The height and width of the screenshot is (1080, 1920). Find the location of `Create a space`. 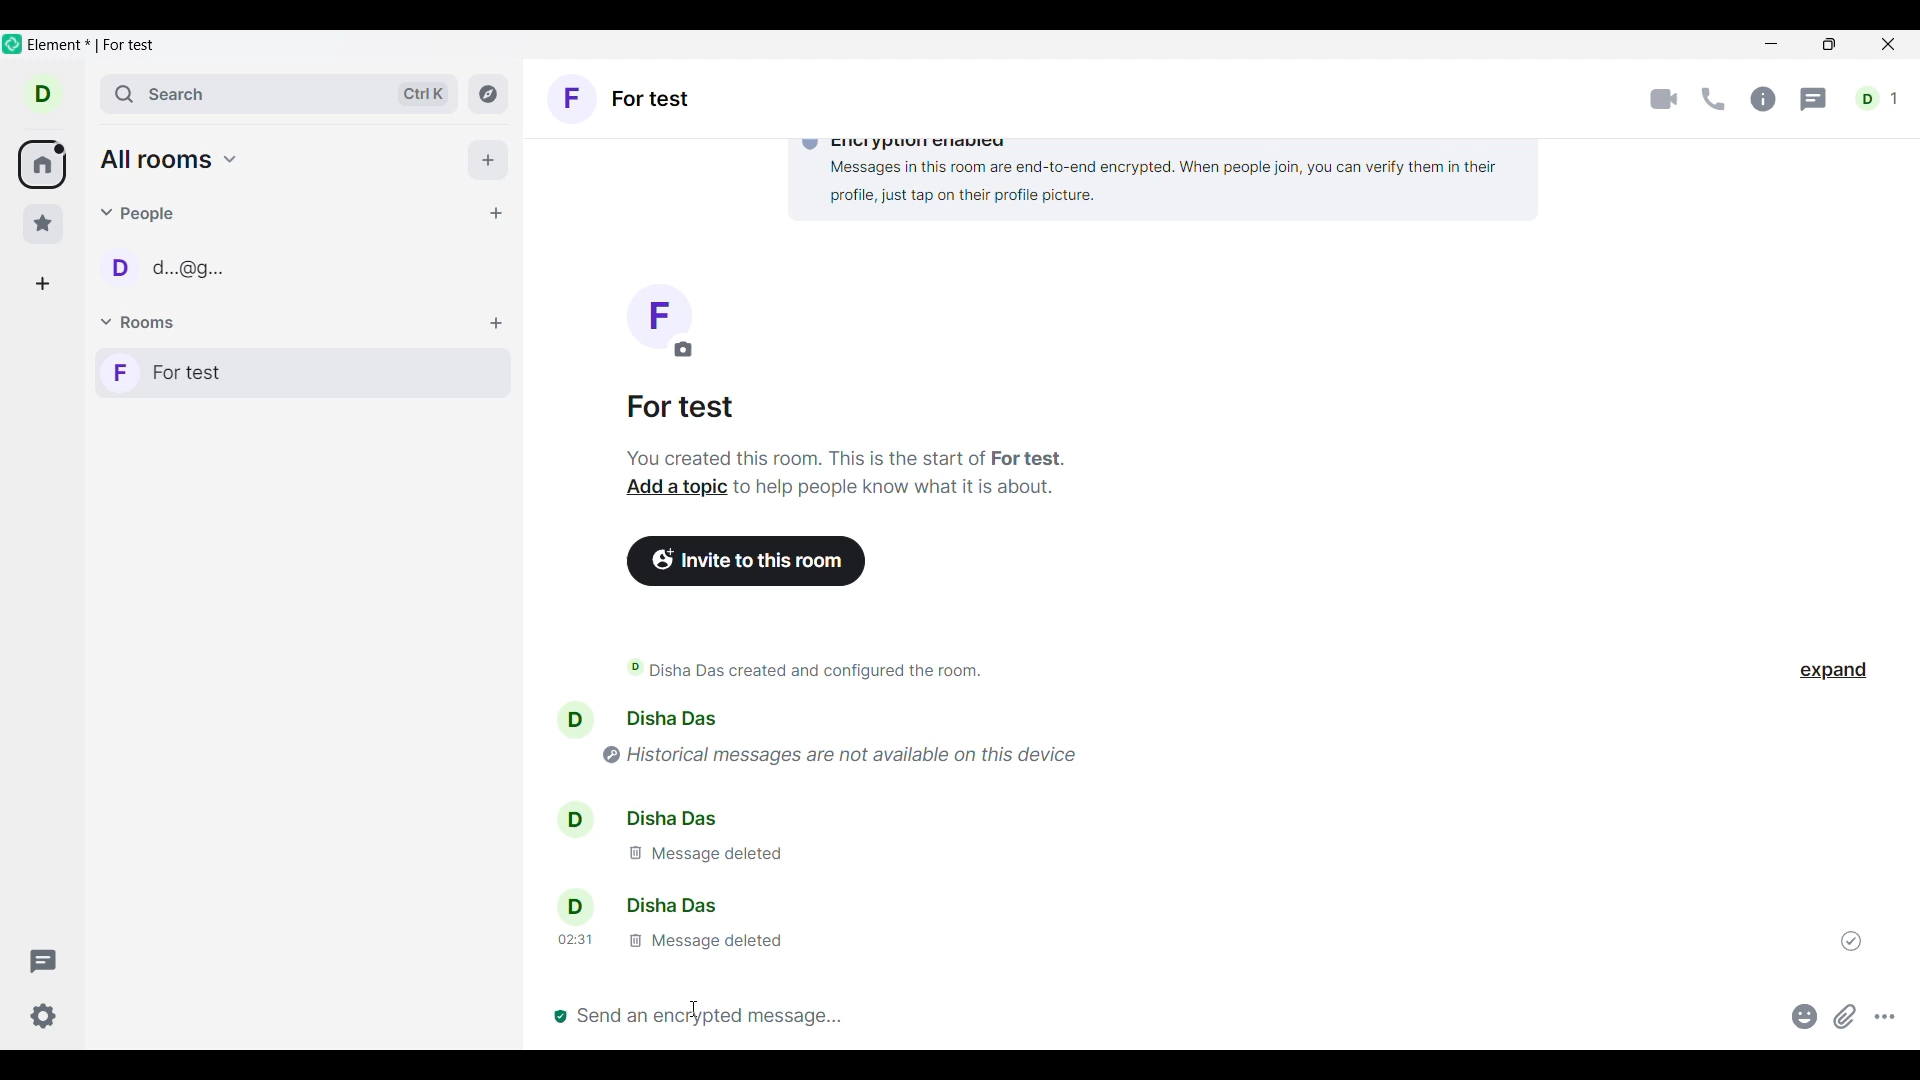

Create a space is located at coordinates (42, 284).